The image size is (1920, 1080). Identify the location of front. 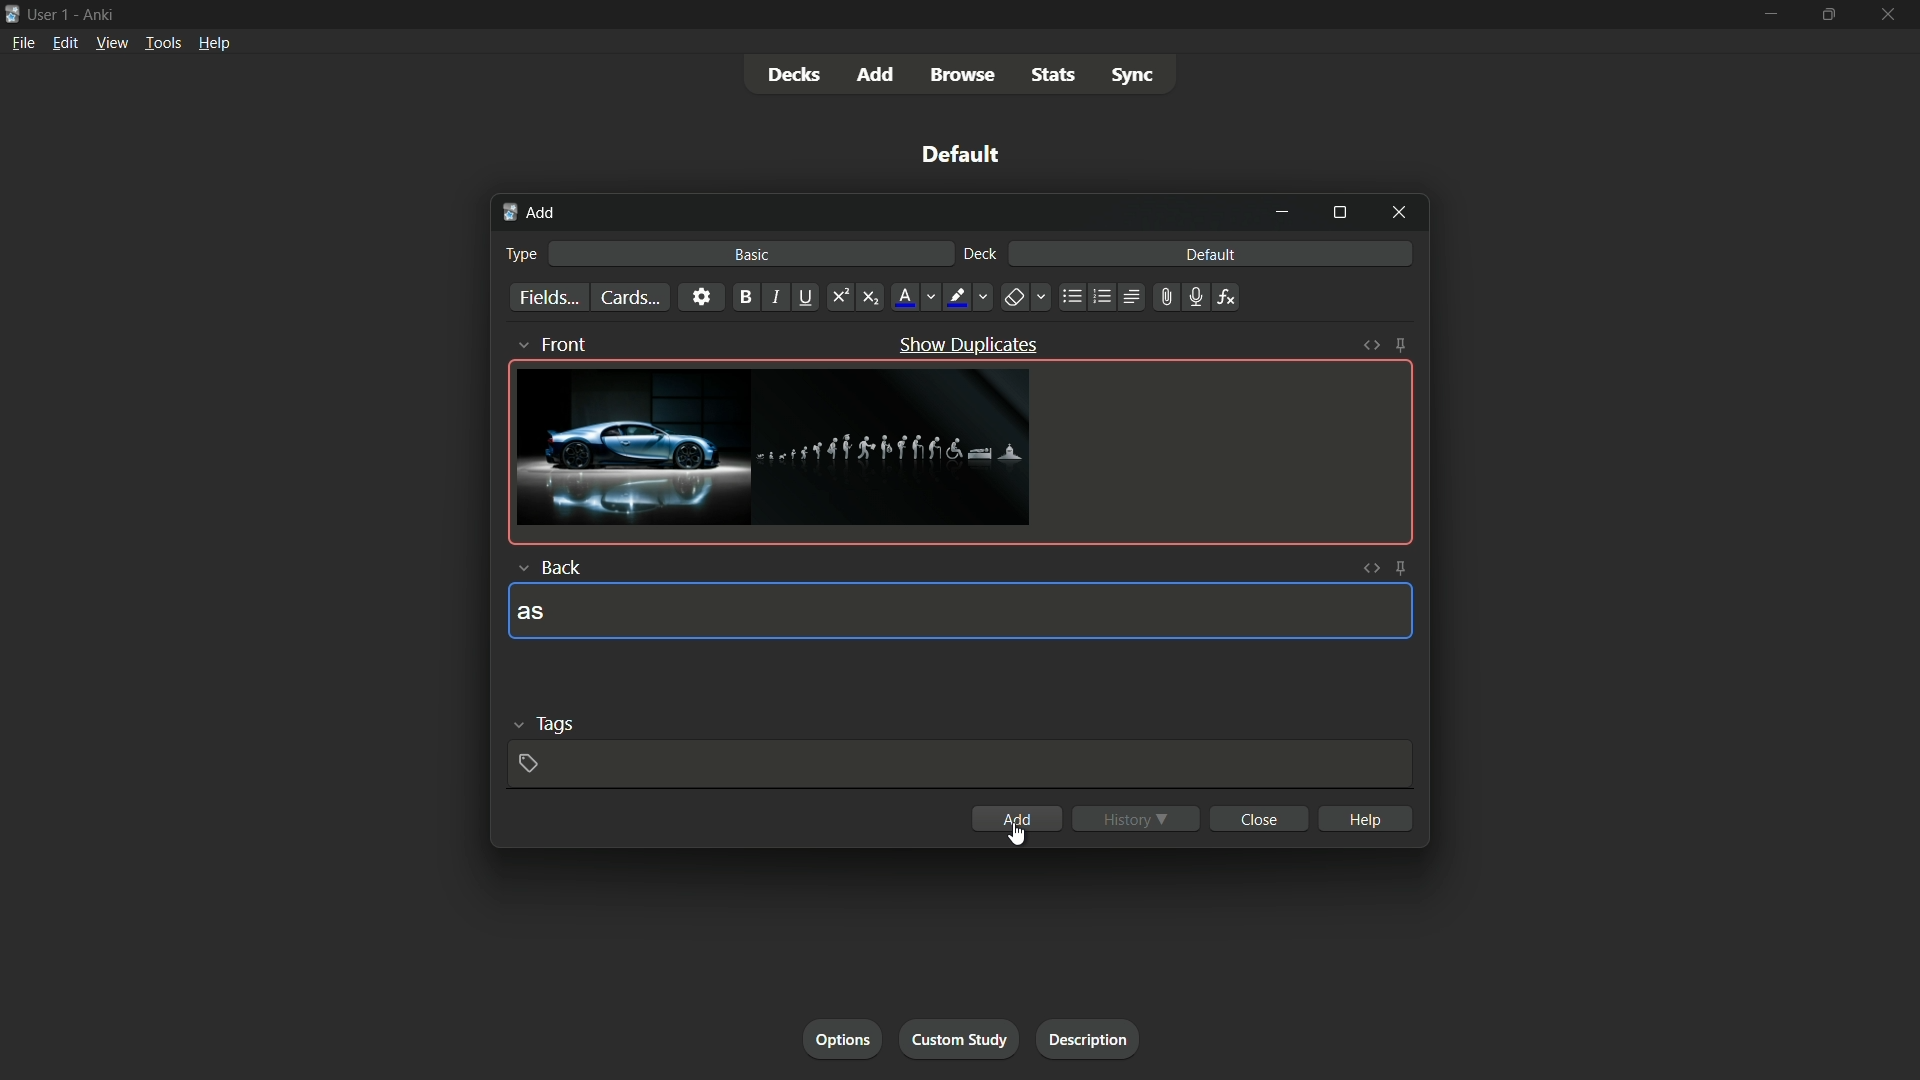
(556, 342).